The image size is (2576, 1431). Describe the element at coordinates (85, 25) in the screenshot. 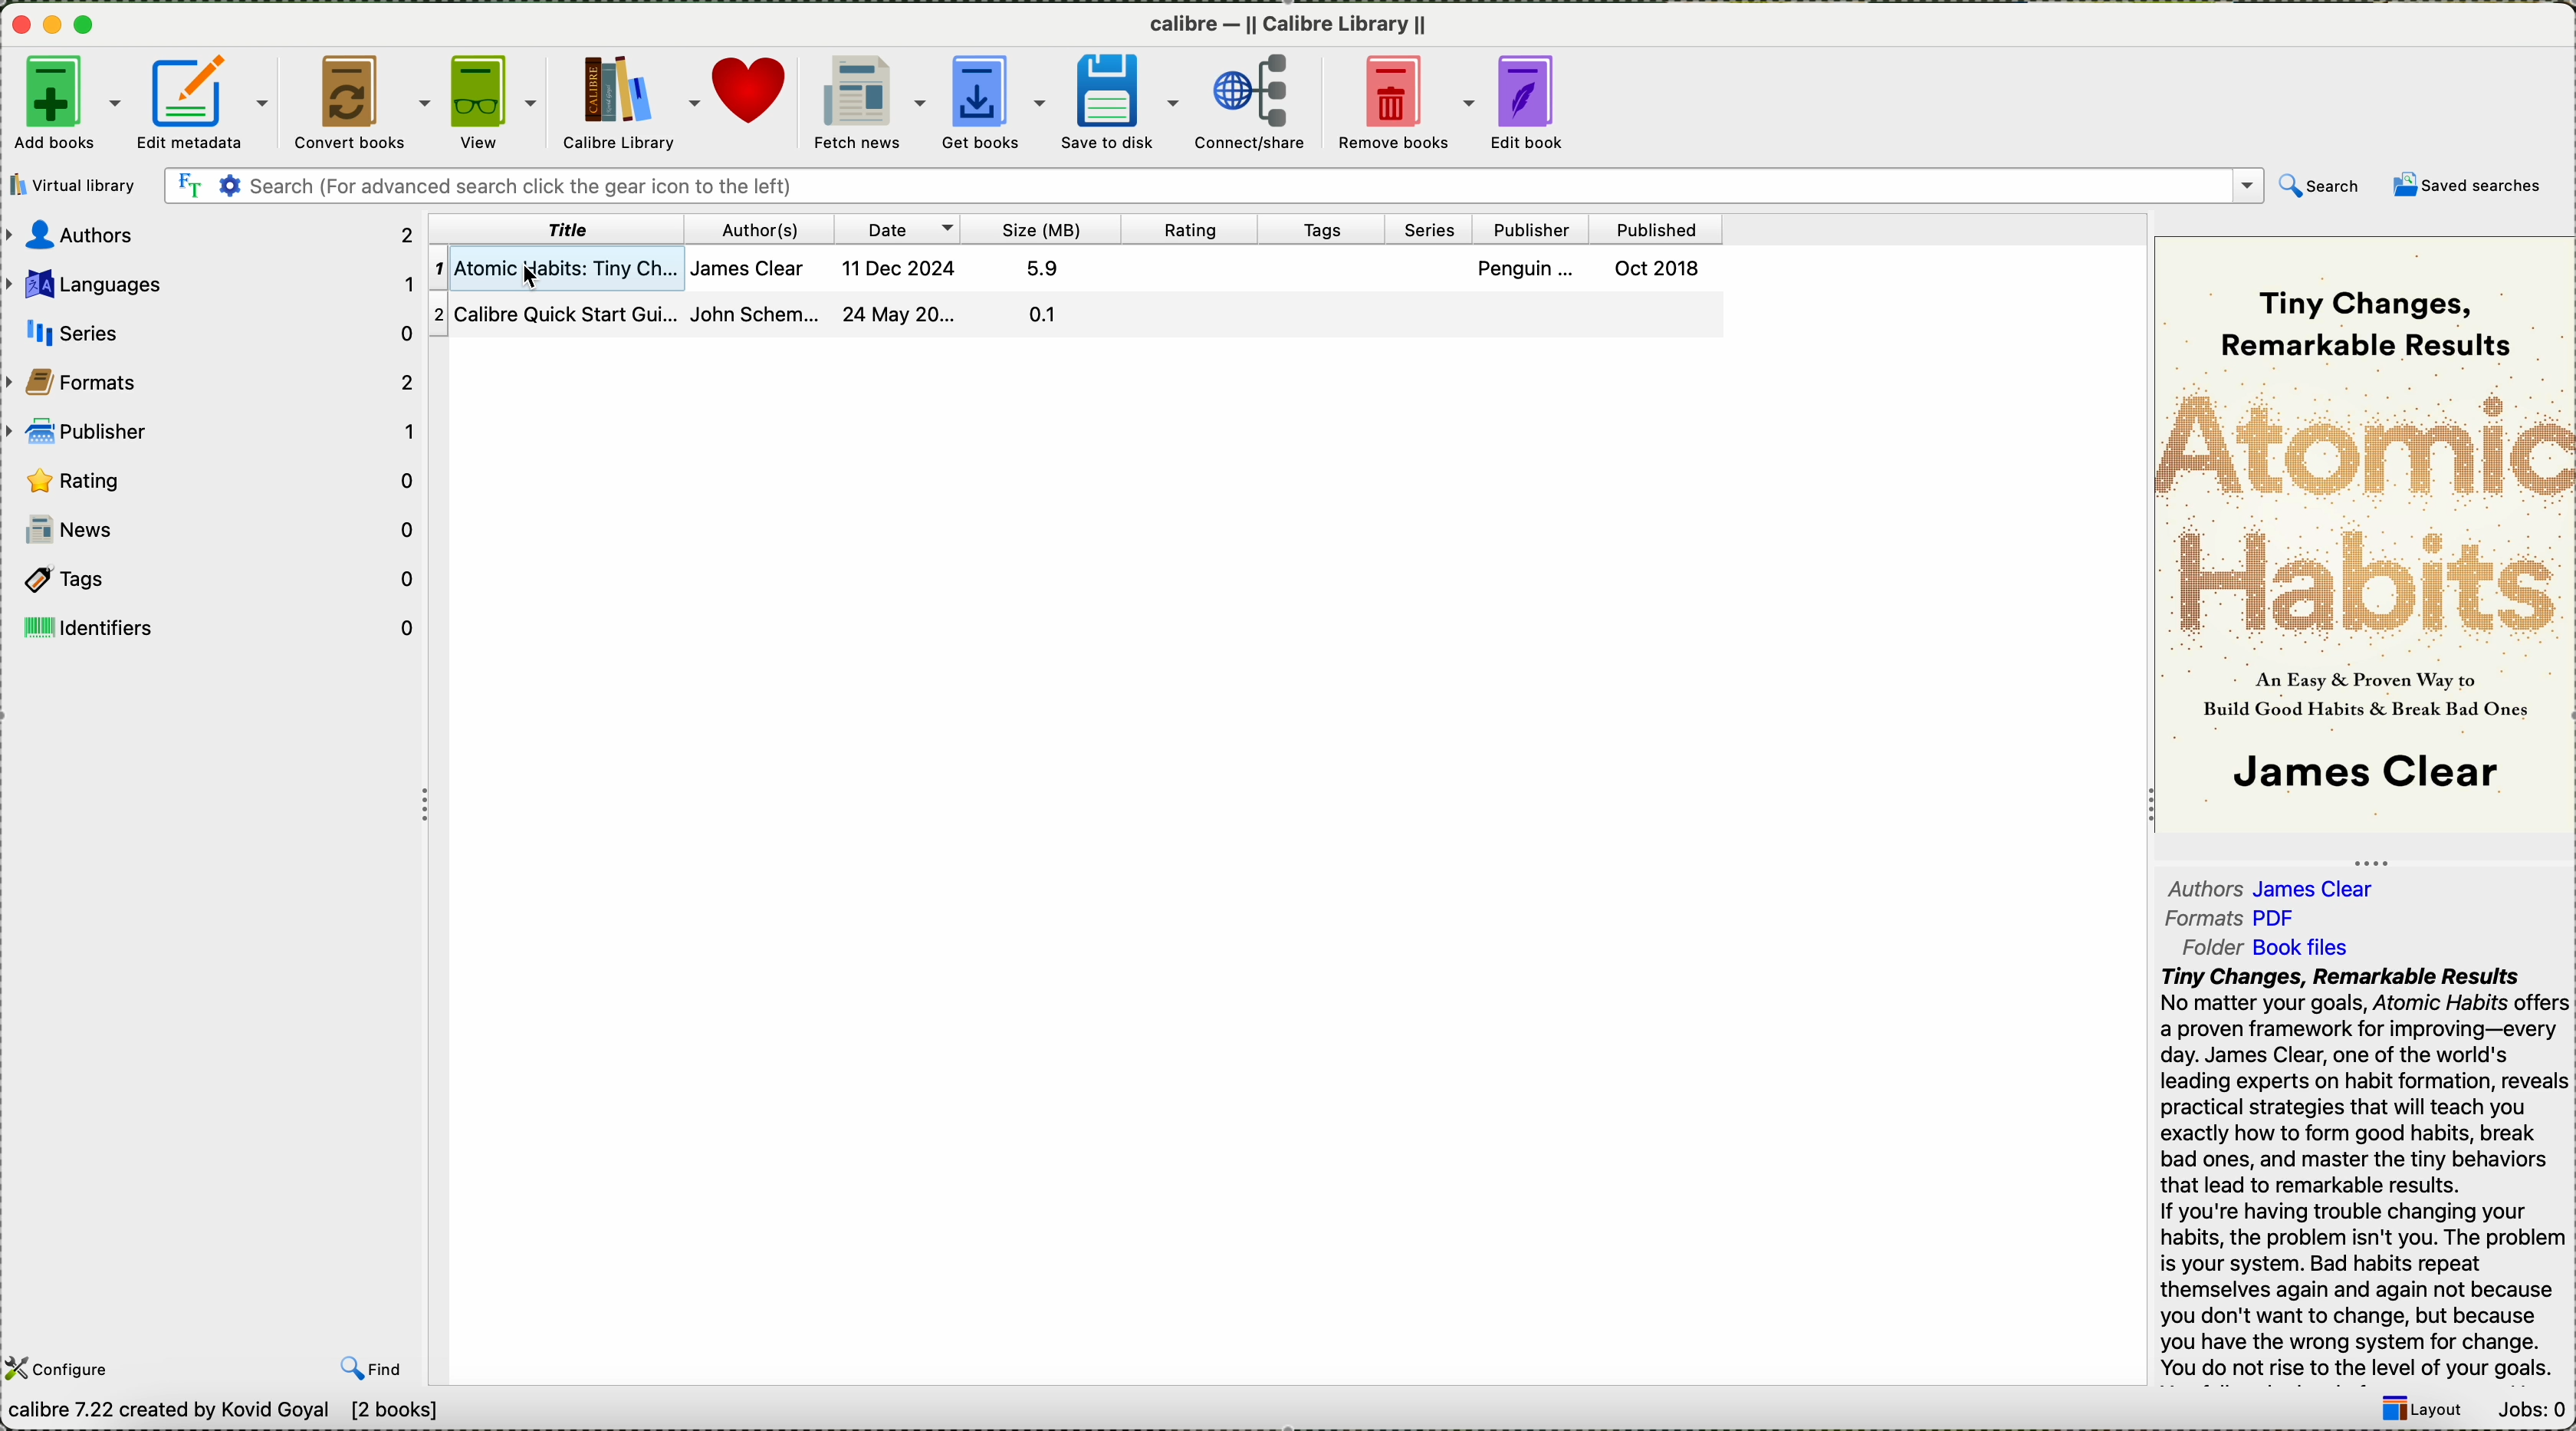

I see `maximize` at that location.